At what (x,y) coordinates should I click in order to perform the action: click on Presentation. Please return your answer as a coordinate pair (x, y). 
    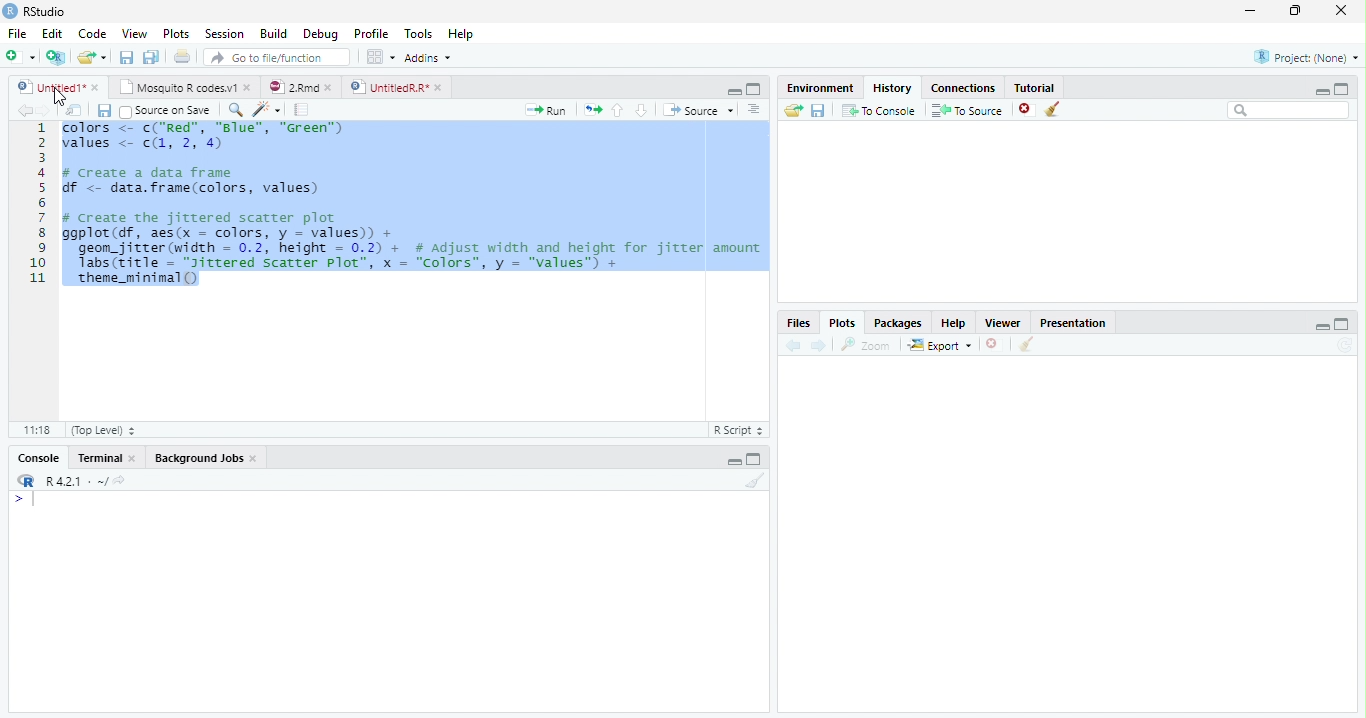
    Looking at the image, I should click on (1072, 322).